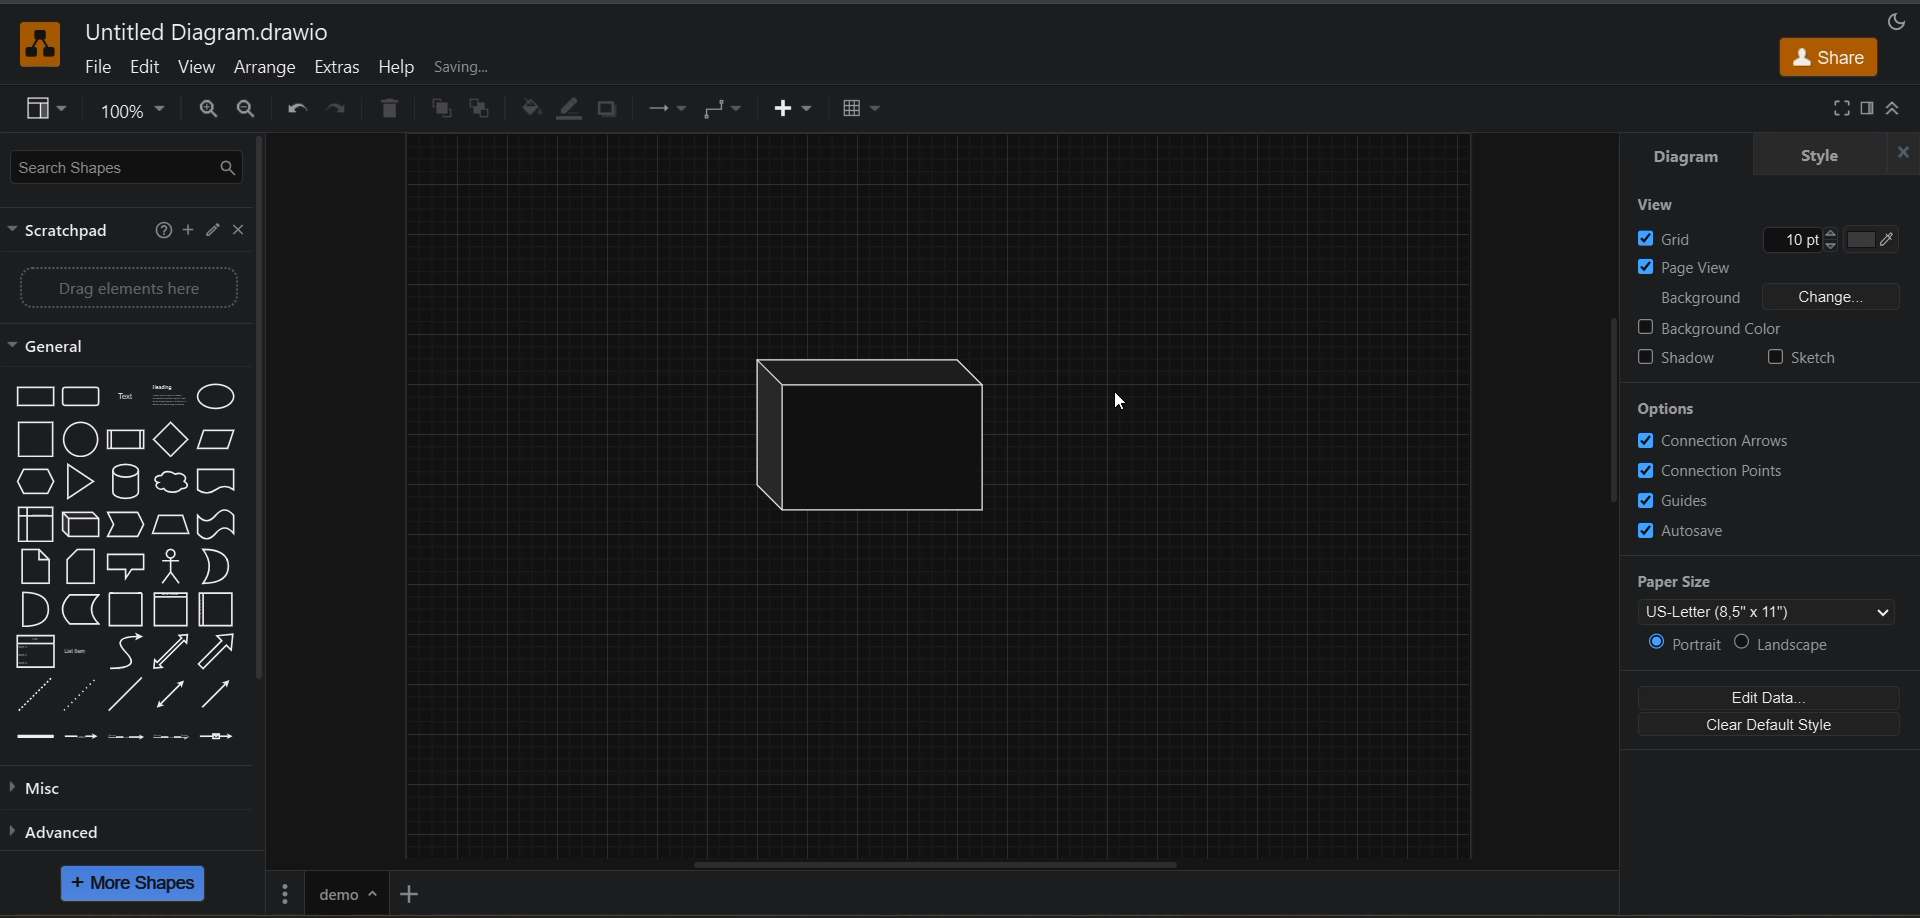  I want to click on fullscreen, so click(1842, 109).